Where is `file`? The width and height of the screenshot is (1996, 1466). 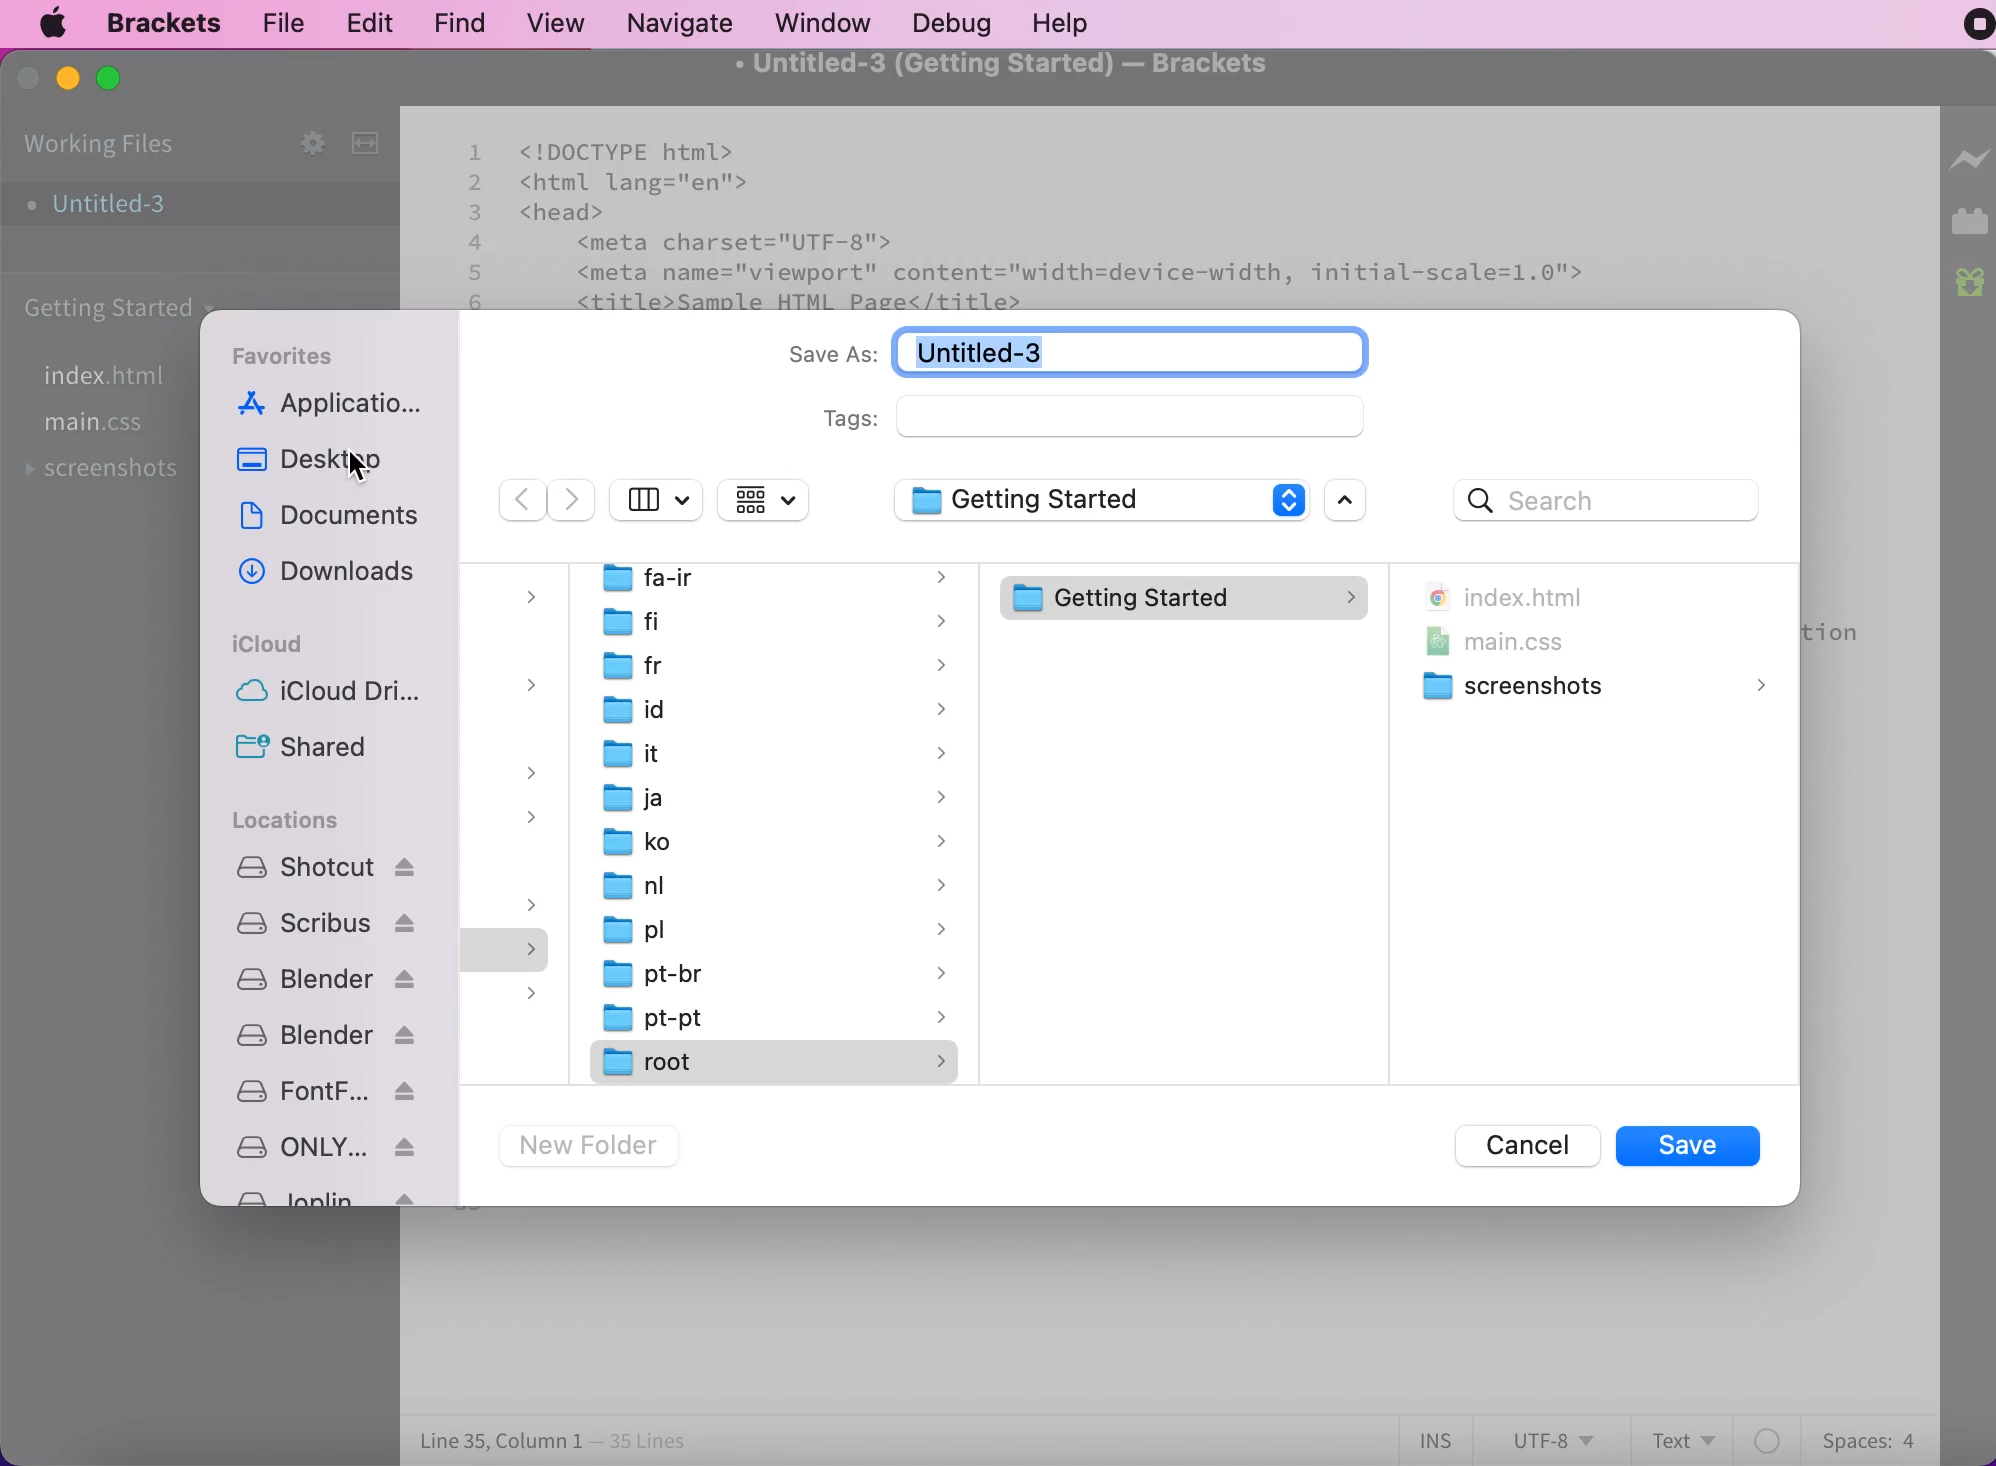
file is located at coordinates (283, 23).